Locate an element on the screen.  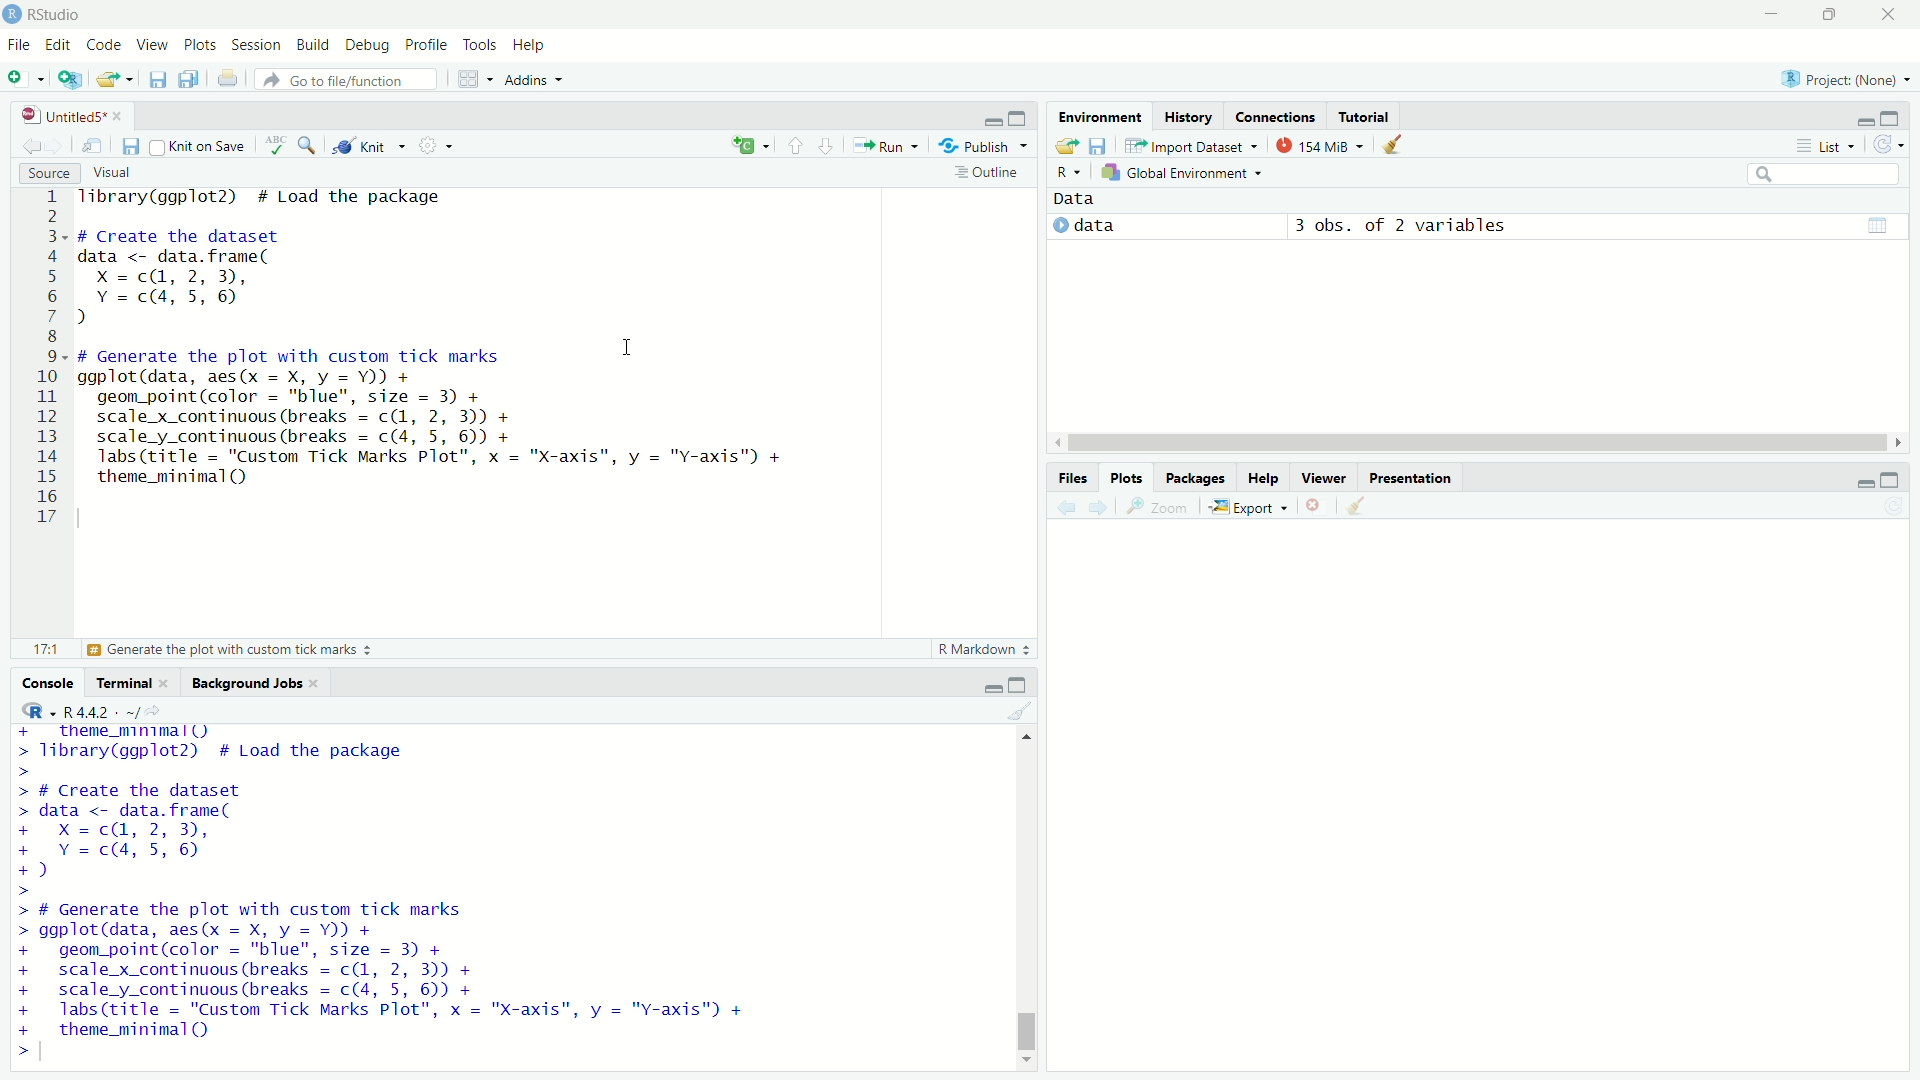
insert a code chunk is located at coordinates (749, 143).